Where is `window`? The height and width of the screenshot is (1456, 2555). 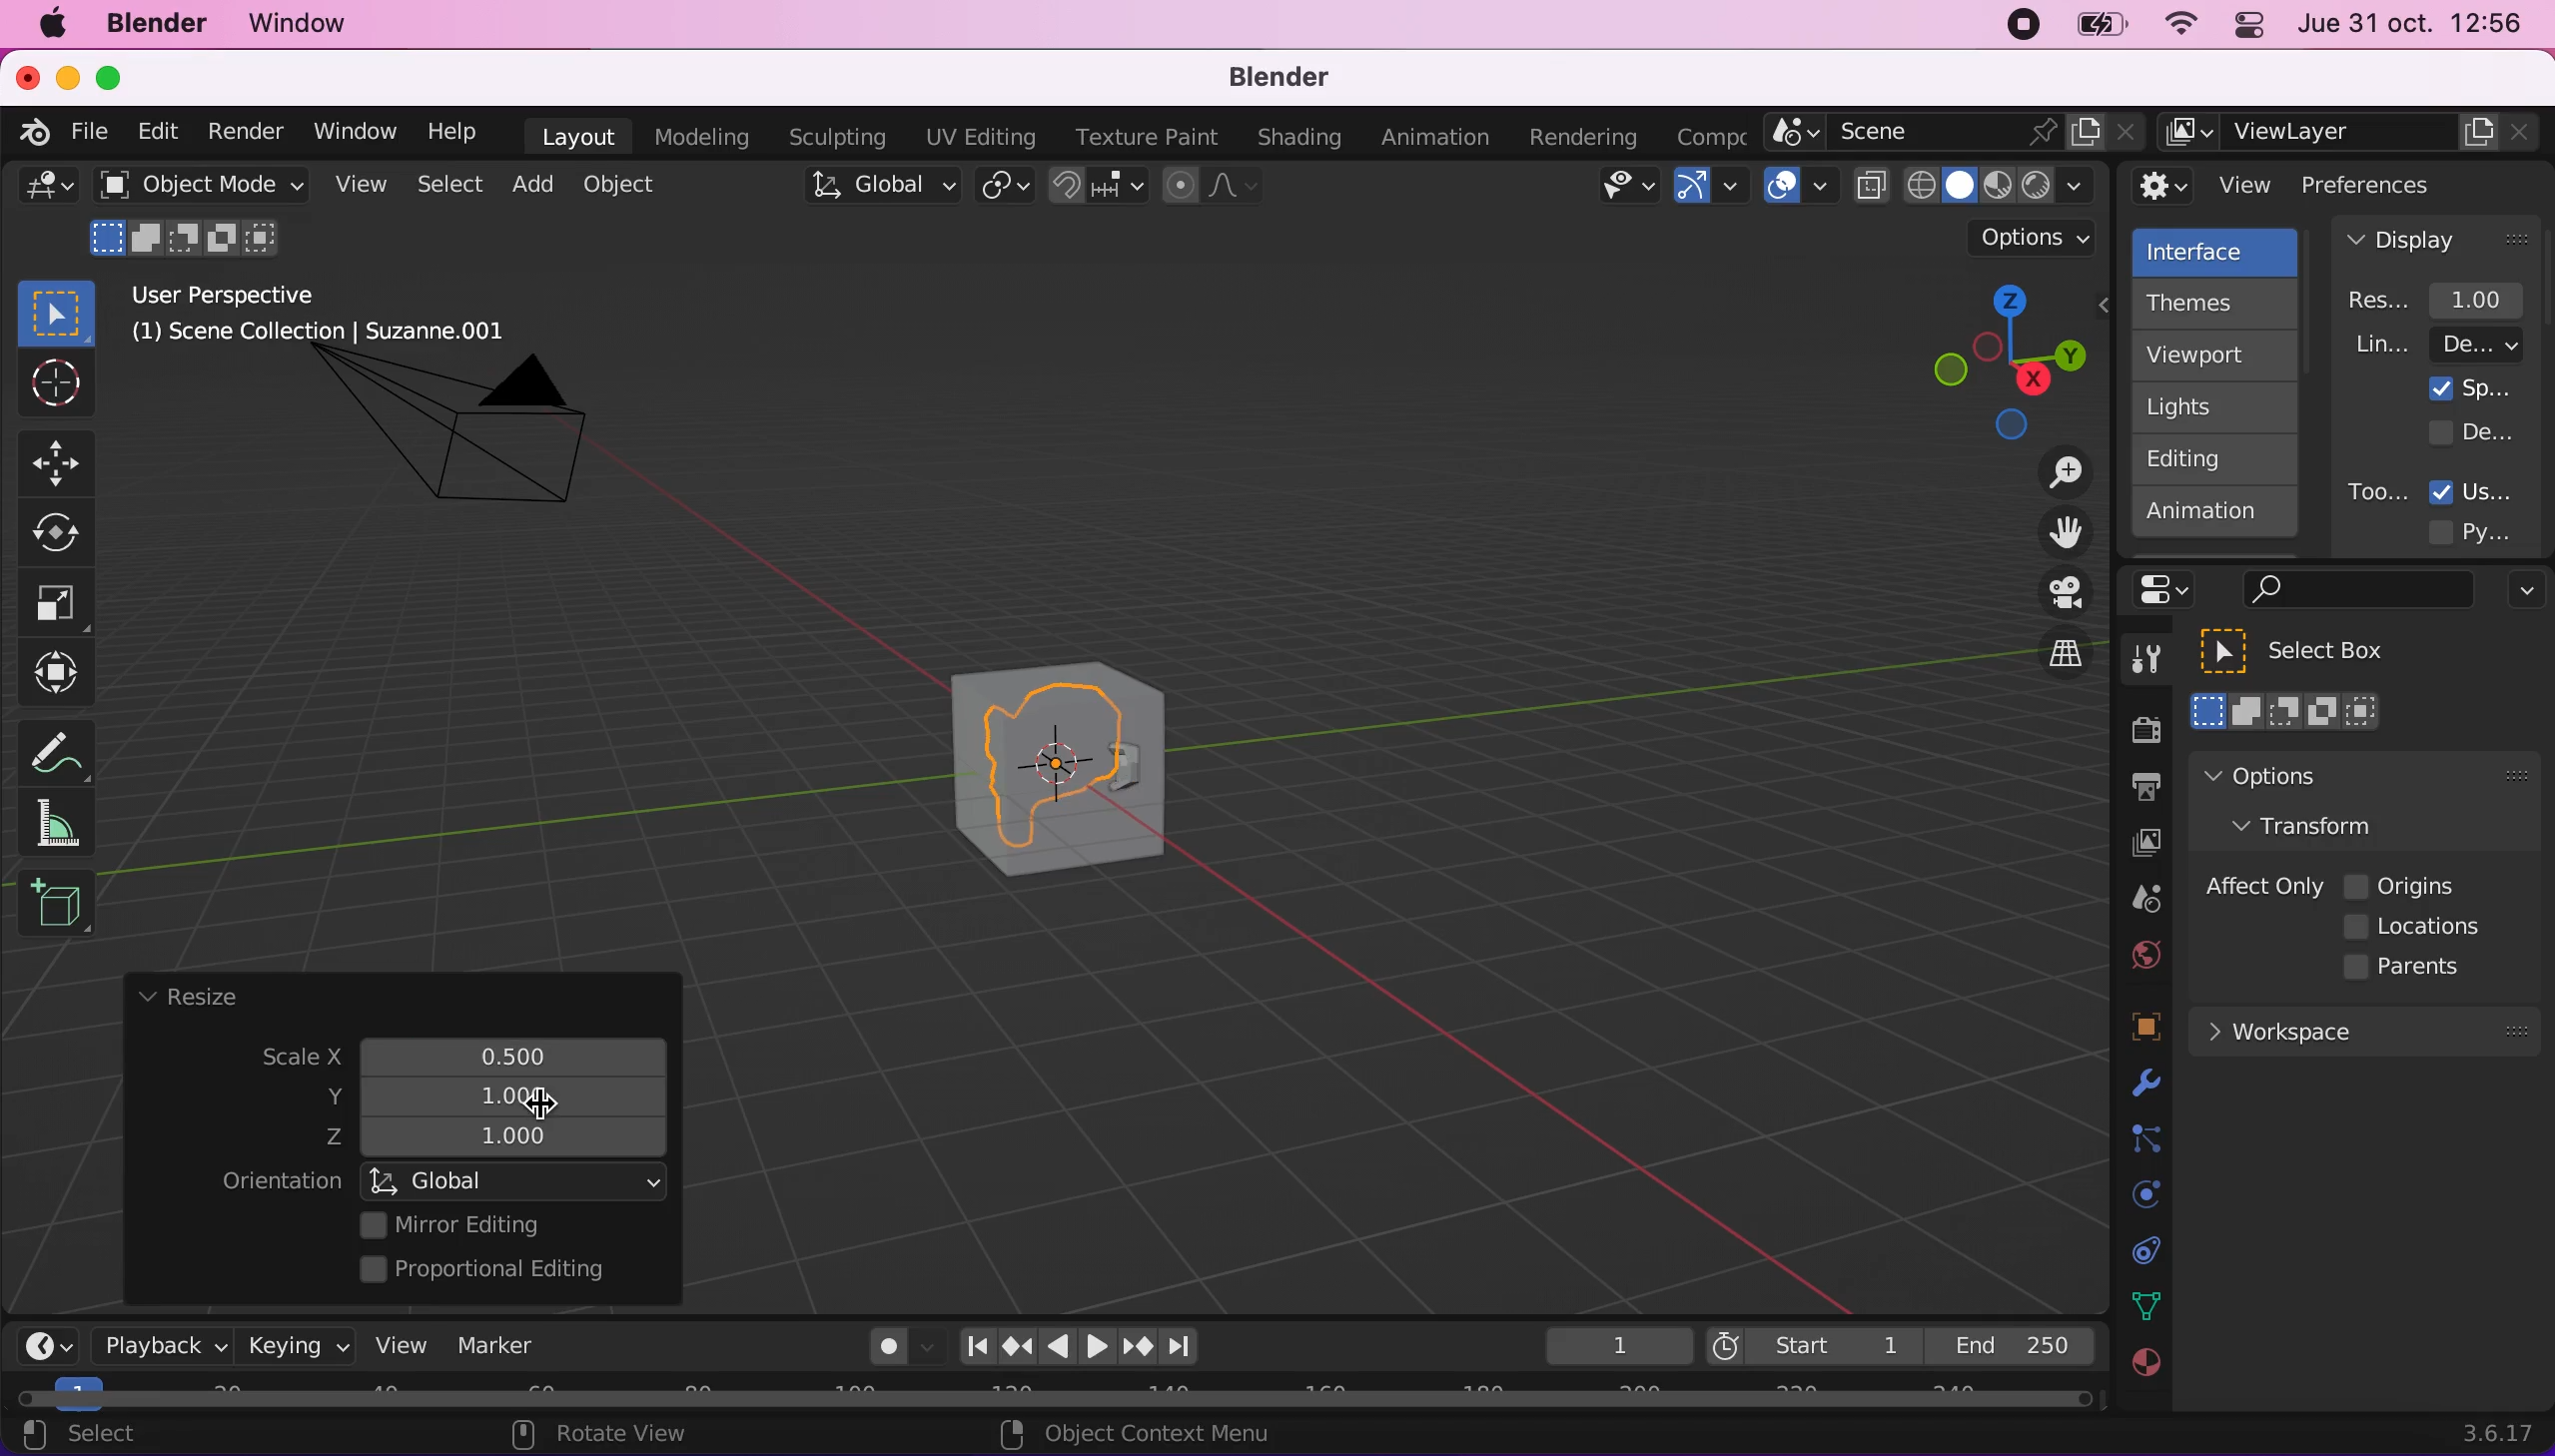 window is located at coordinates (353, 131).